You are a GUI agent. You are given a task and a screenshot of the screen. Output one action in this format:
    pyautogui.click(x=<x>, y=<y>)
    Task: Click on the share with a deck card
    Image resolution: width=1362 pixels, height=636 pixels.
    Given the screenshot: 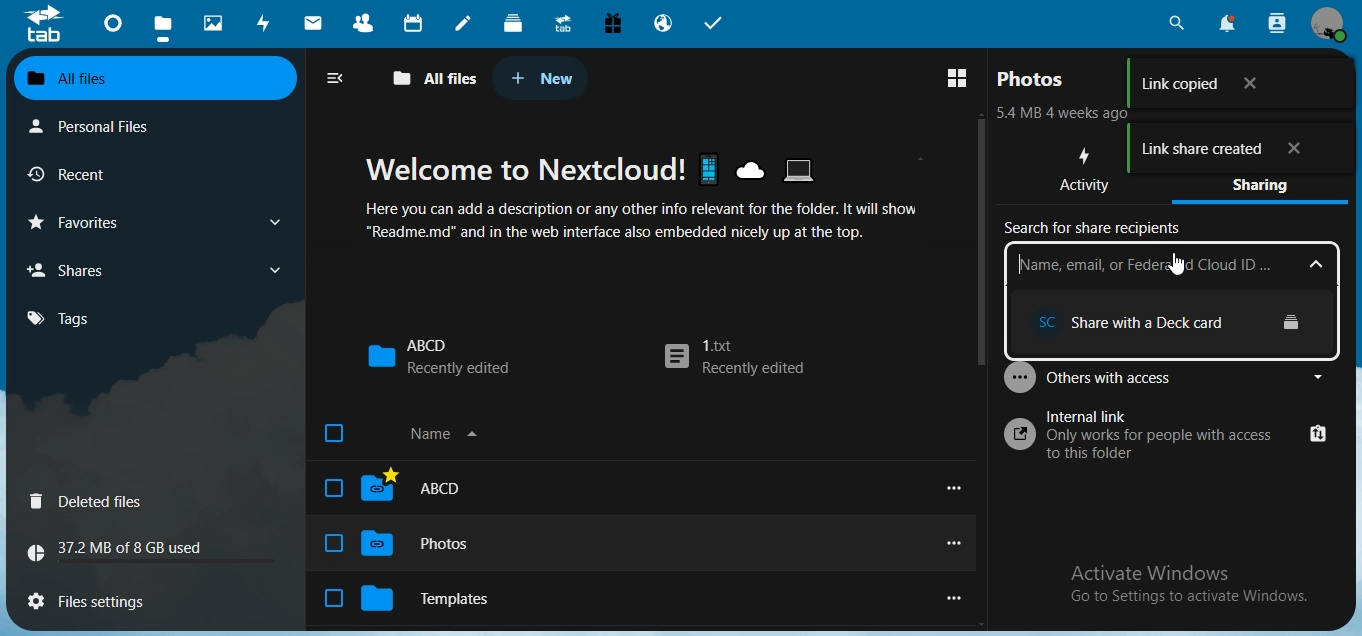 What is the action you would take?
    pyautogui.click(x=1177, y=323)
    